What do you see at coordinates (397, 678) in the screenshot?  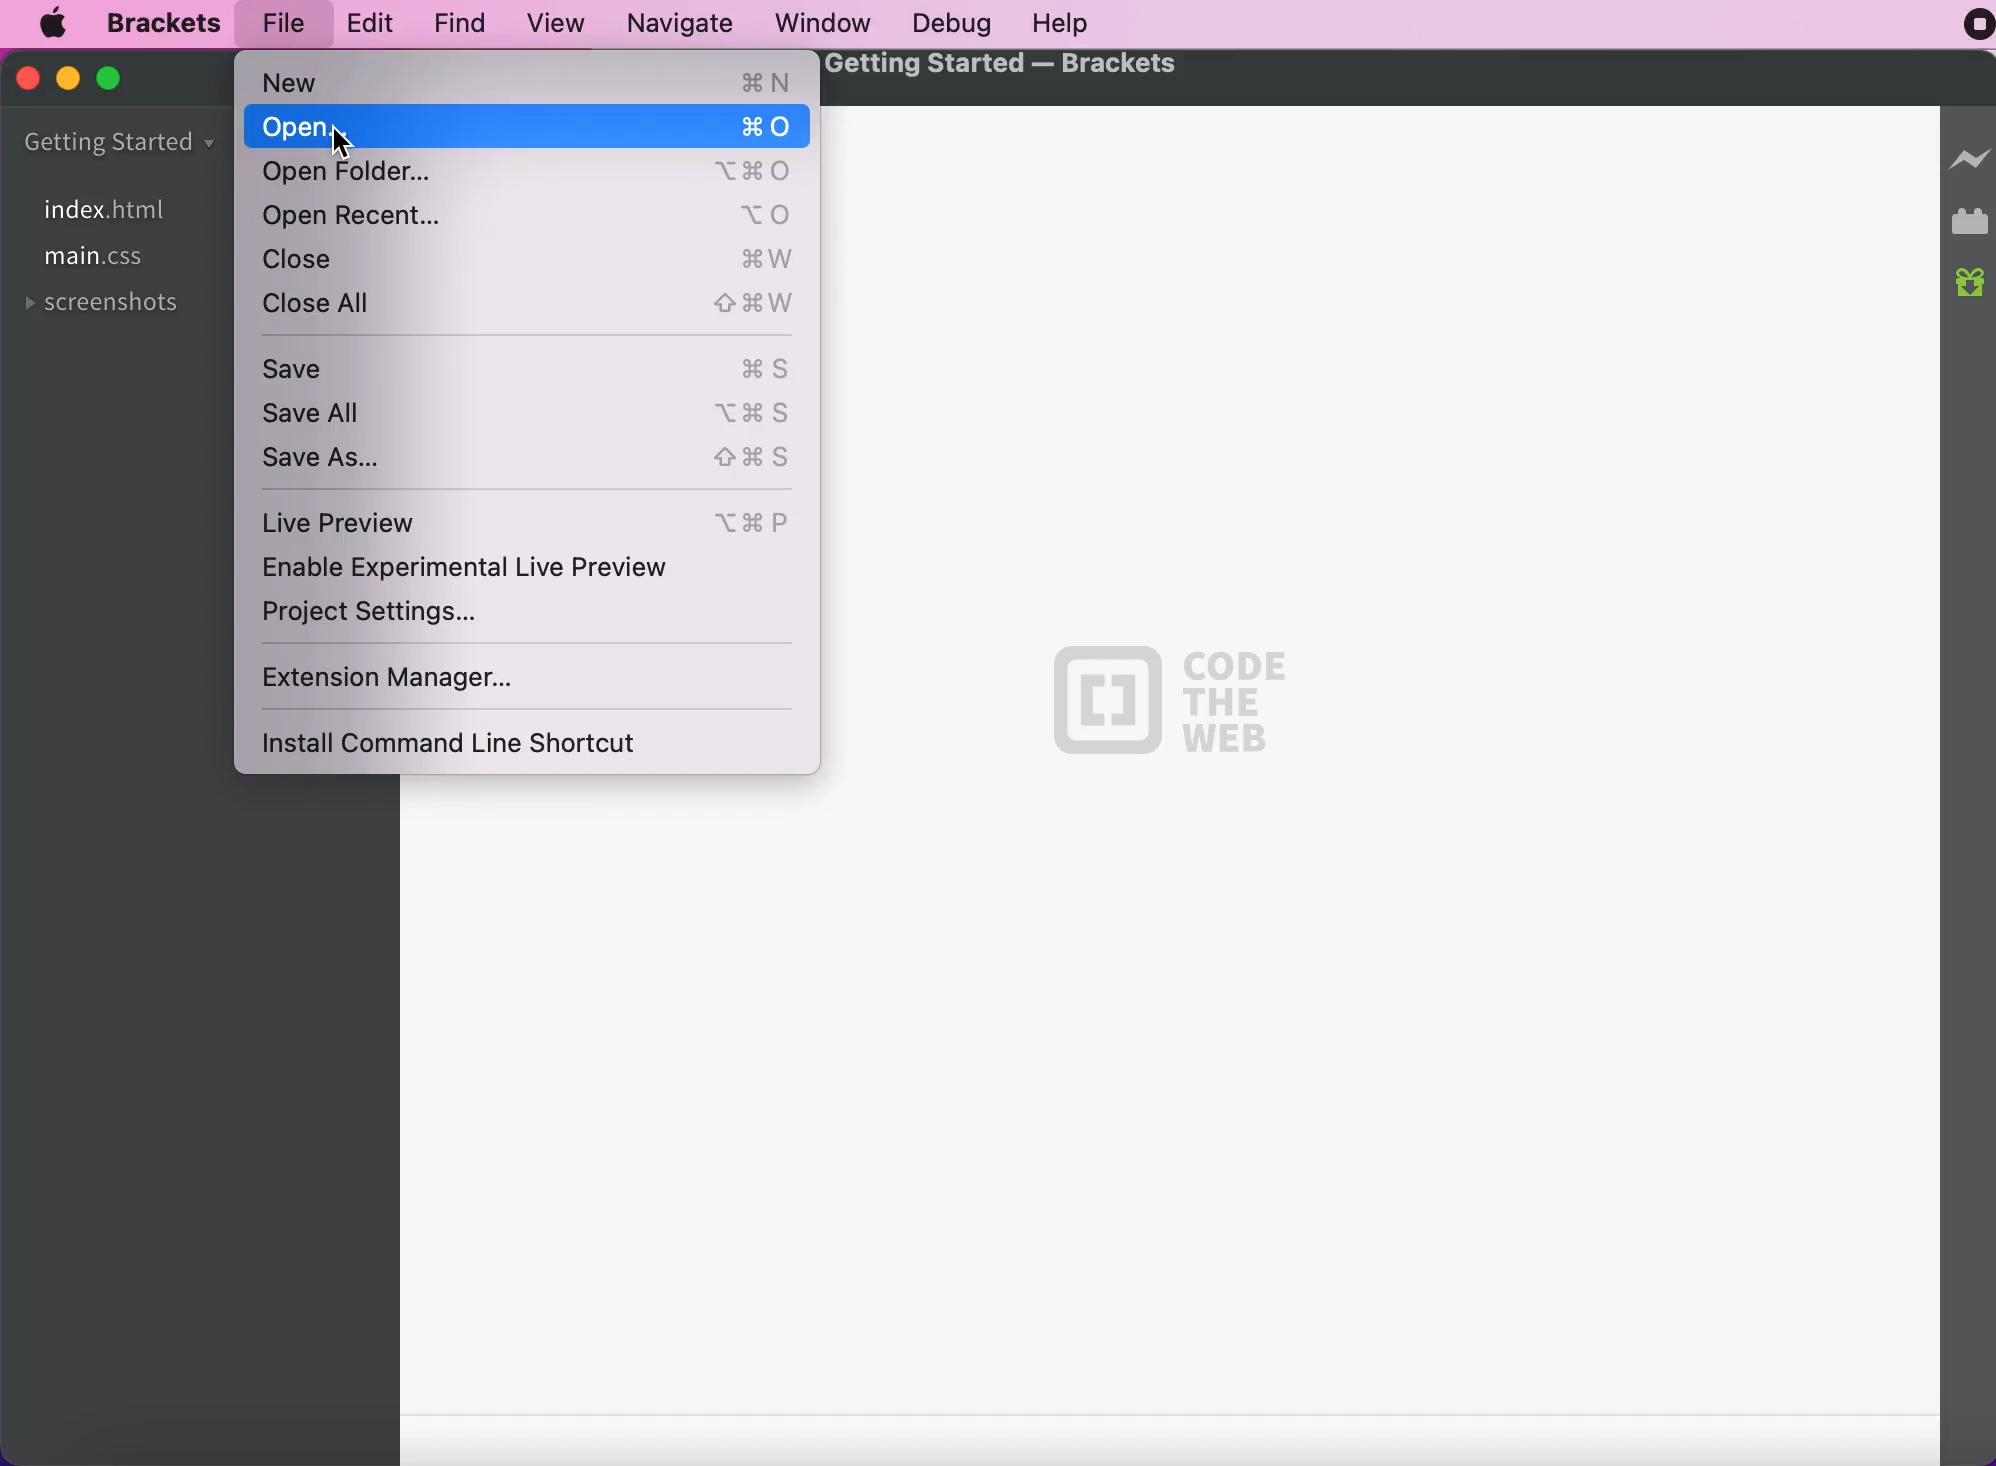 I see `extension manager` at bounding box center [397, 678].